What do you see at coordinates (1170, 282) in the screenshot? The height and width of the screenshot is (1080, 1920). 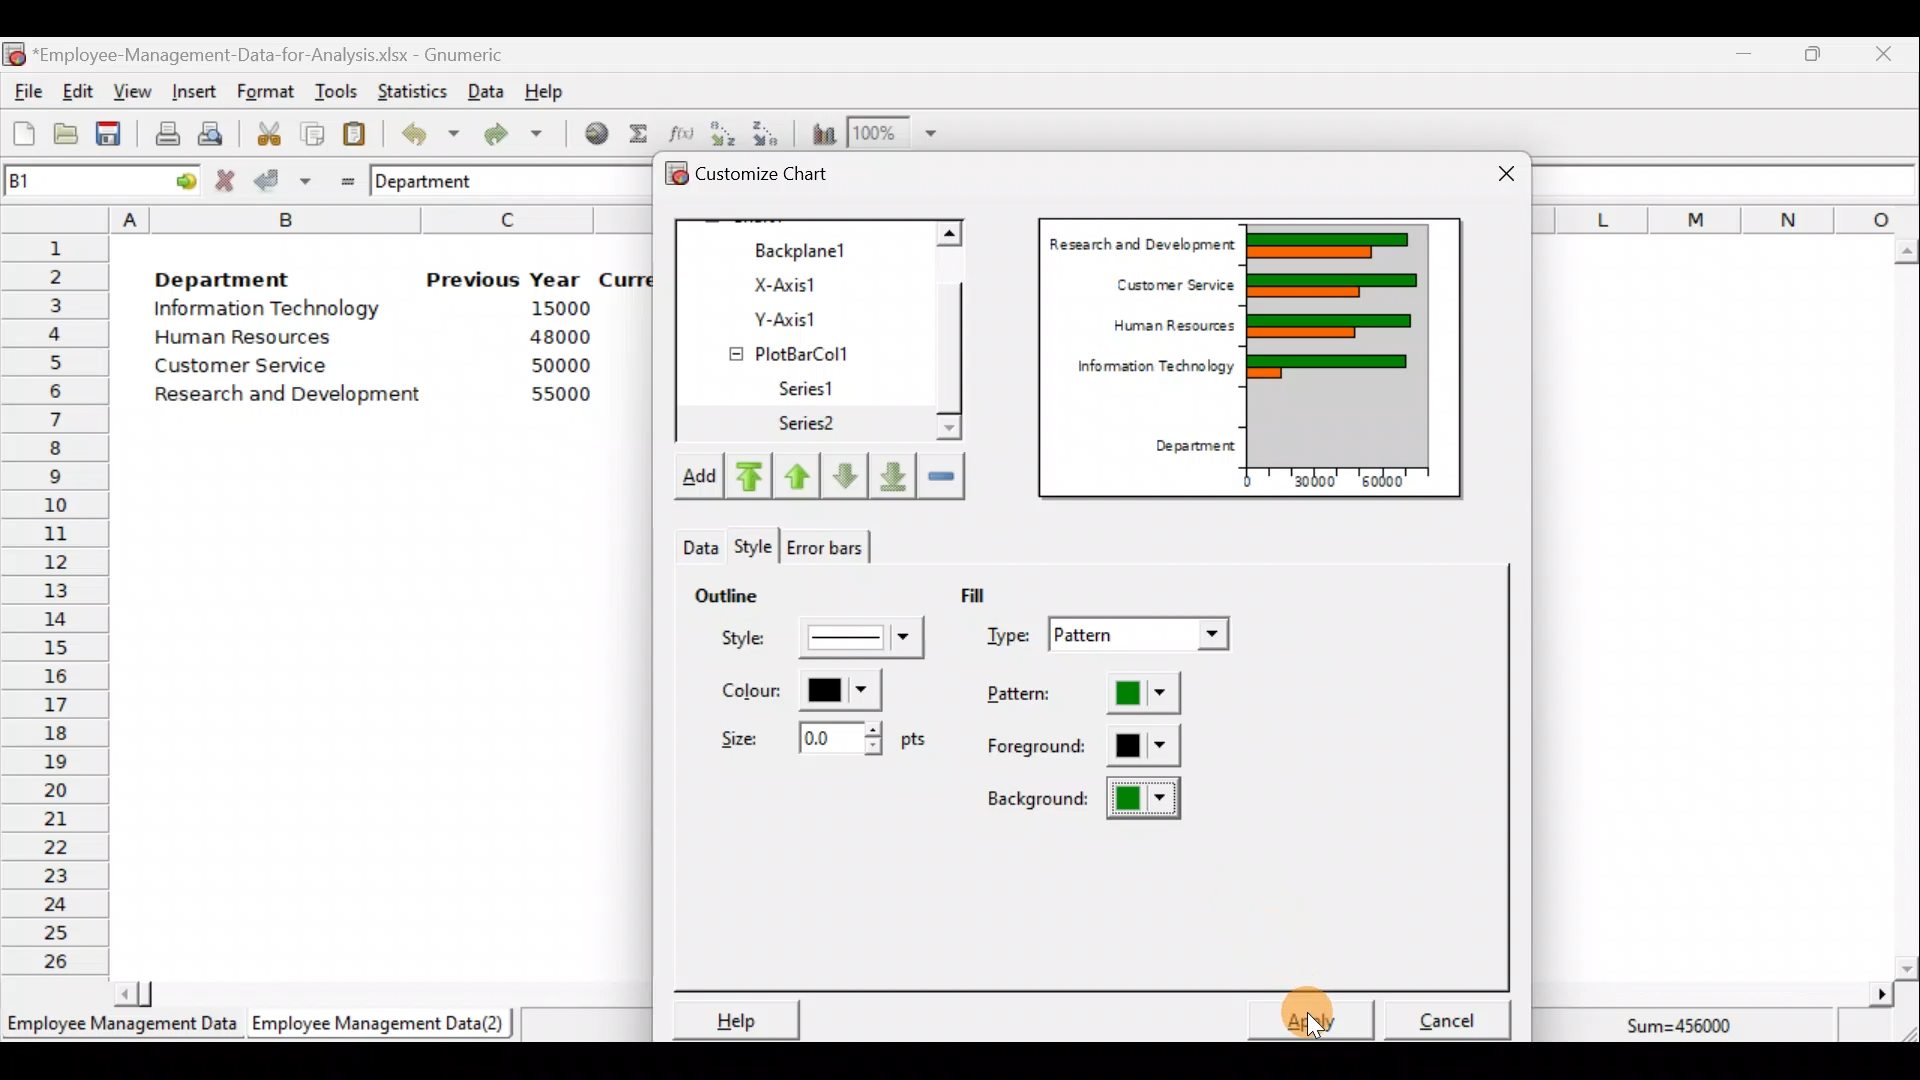 I see `Customer Service` at bounding box center [1170, 282].